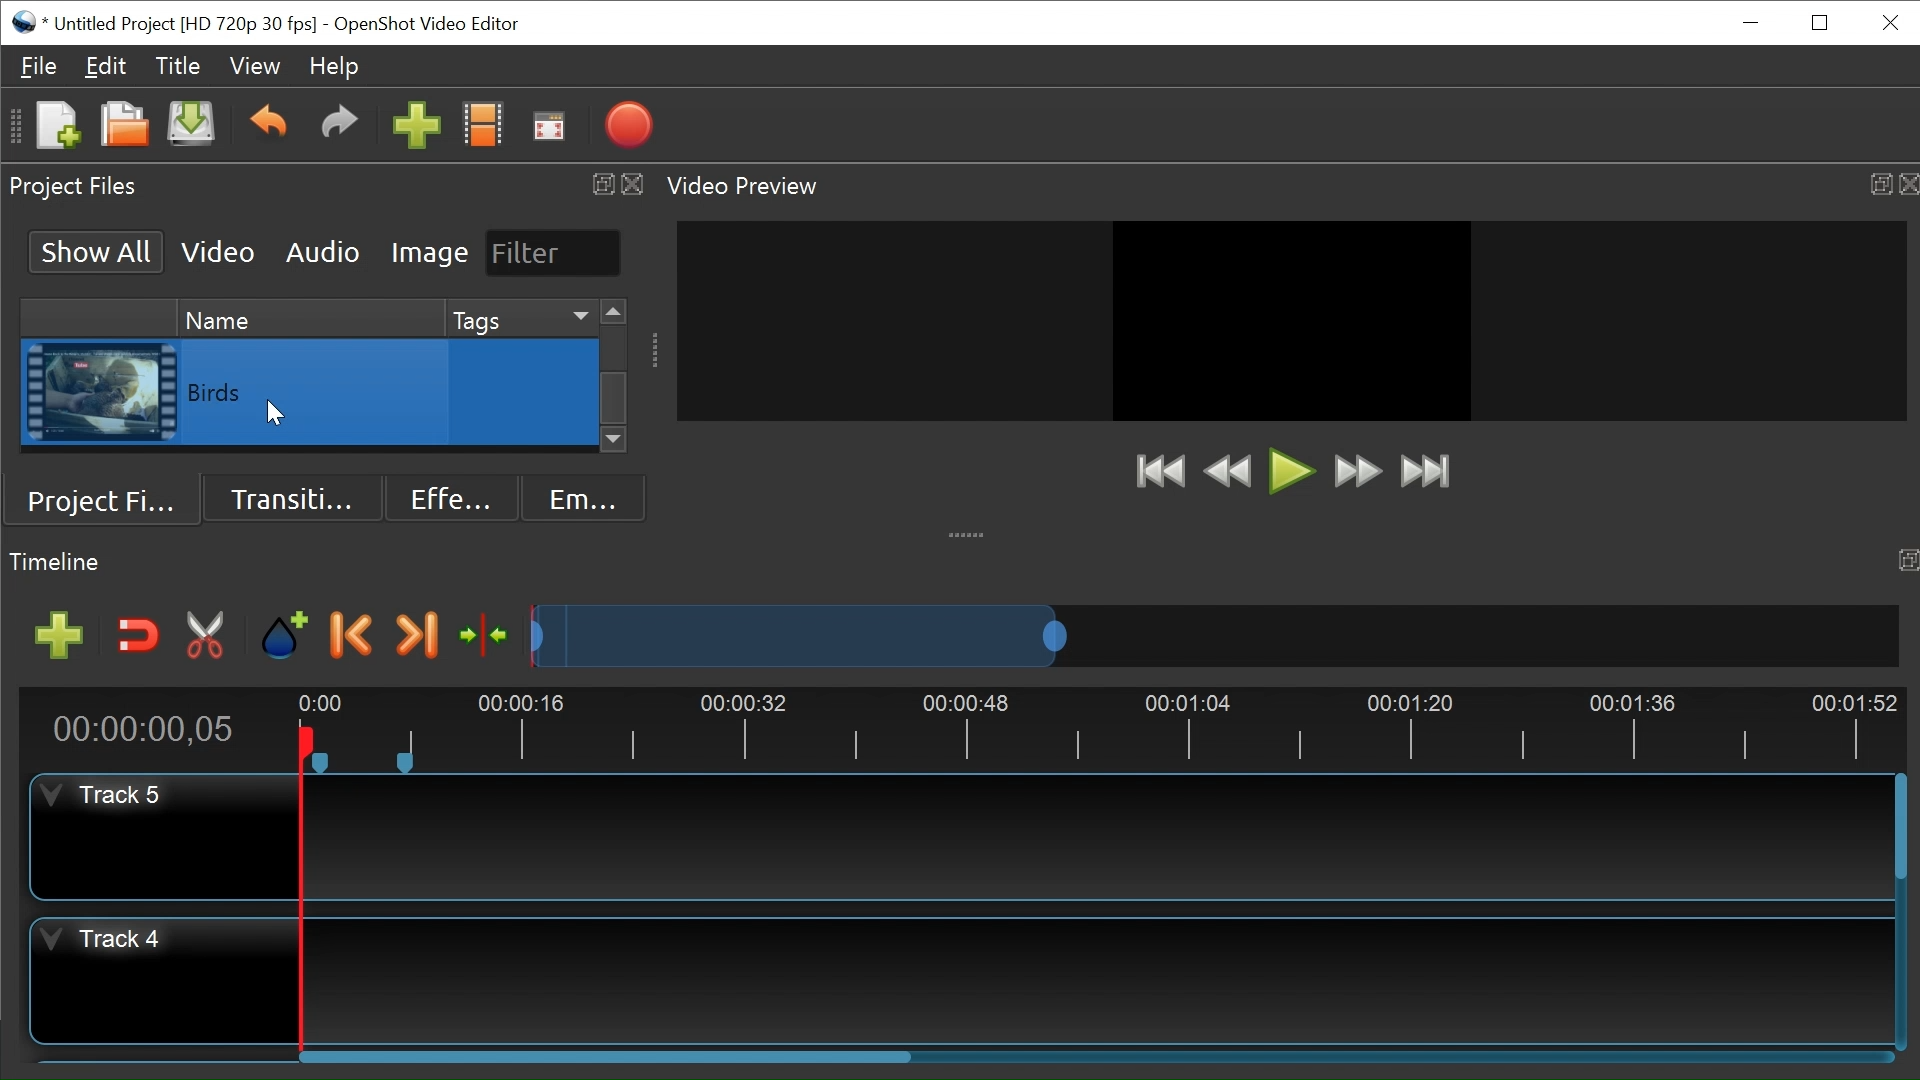 The height and width of the screenshot is (1080, 1920). I want to click on Next Marker, so click(417, 636).